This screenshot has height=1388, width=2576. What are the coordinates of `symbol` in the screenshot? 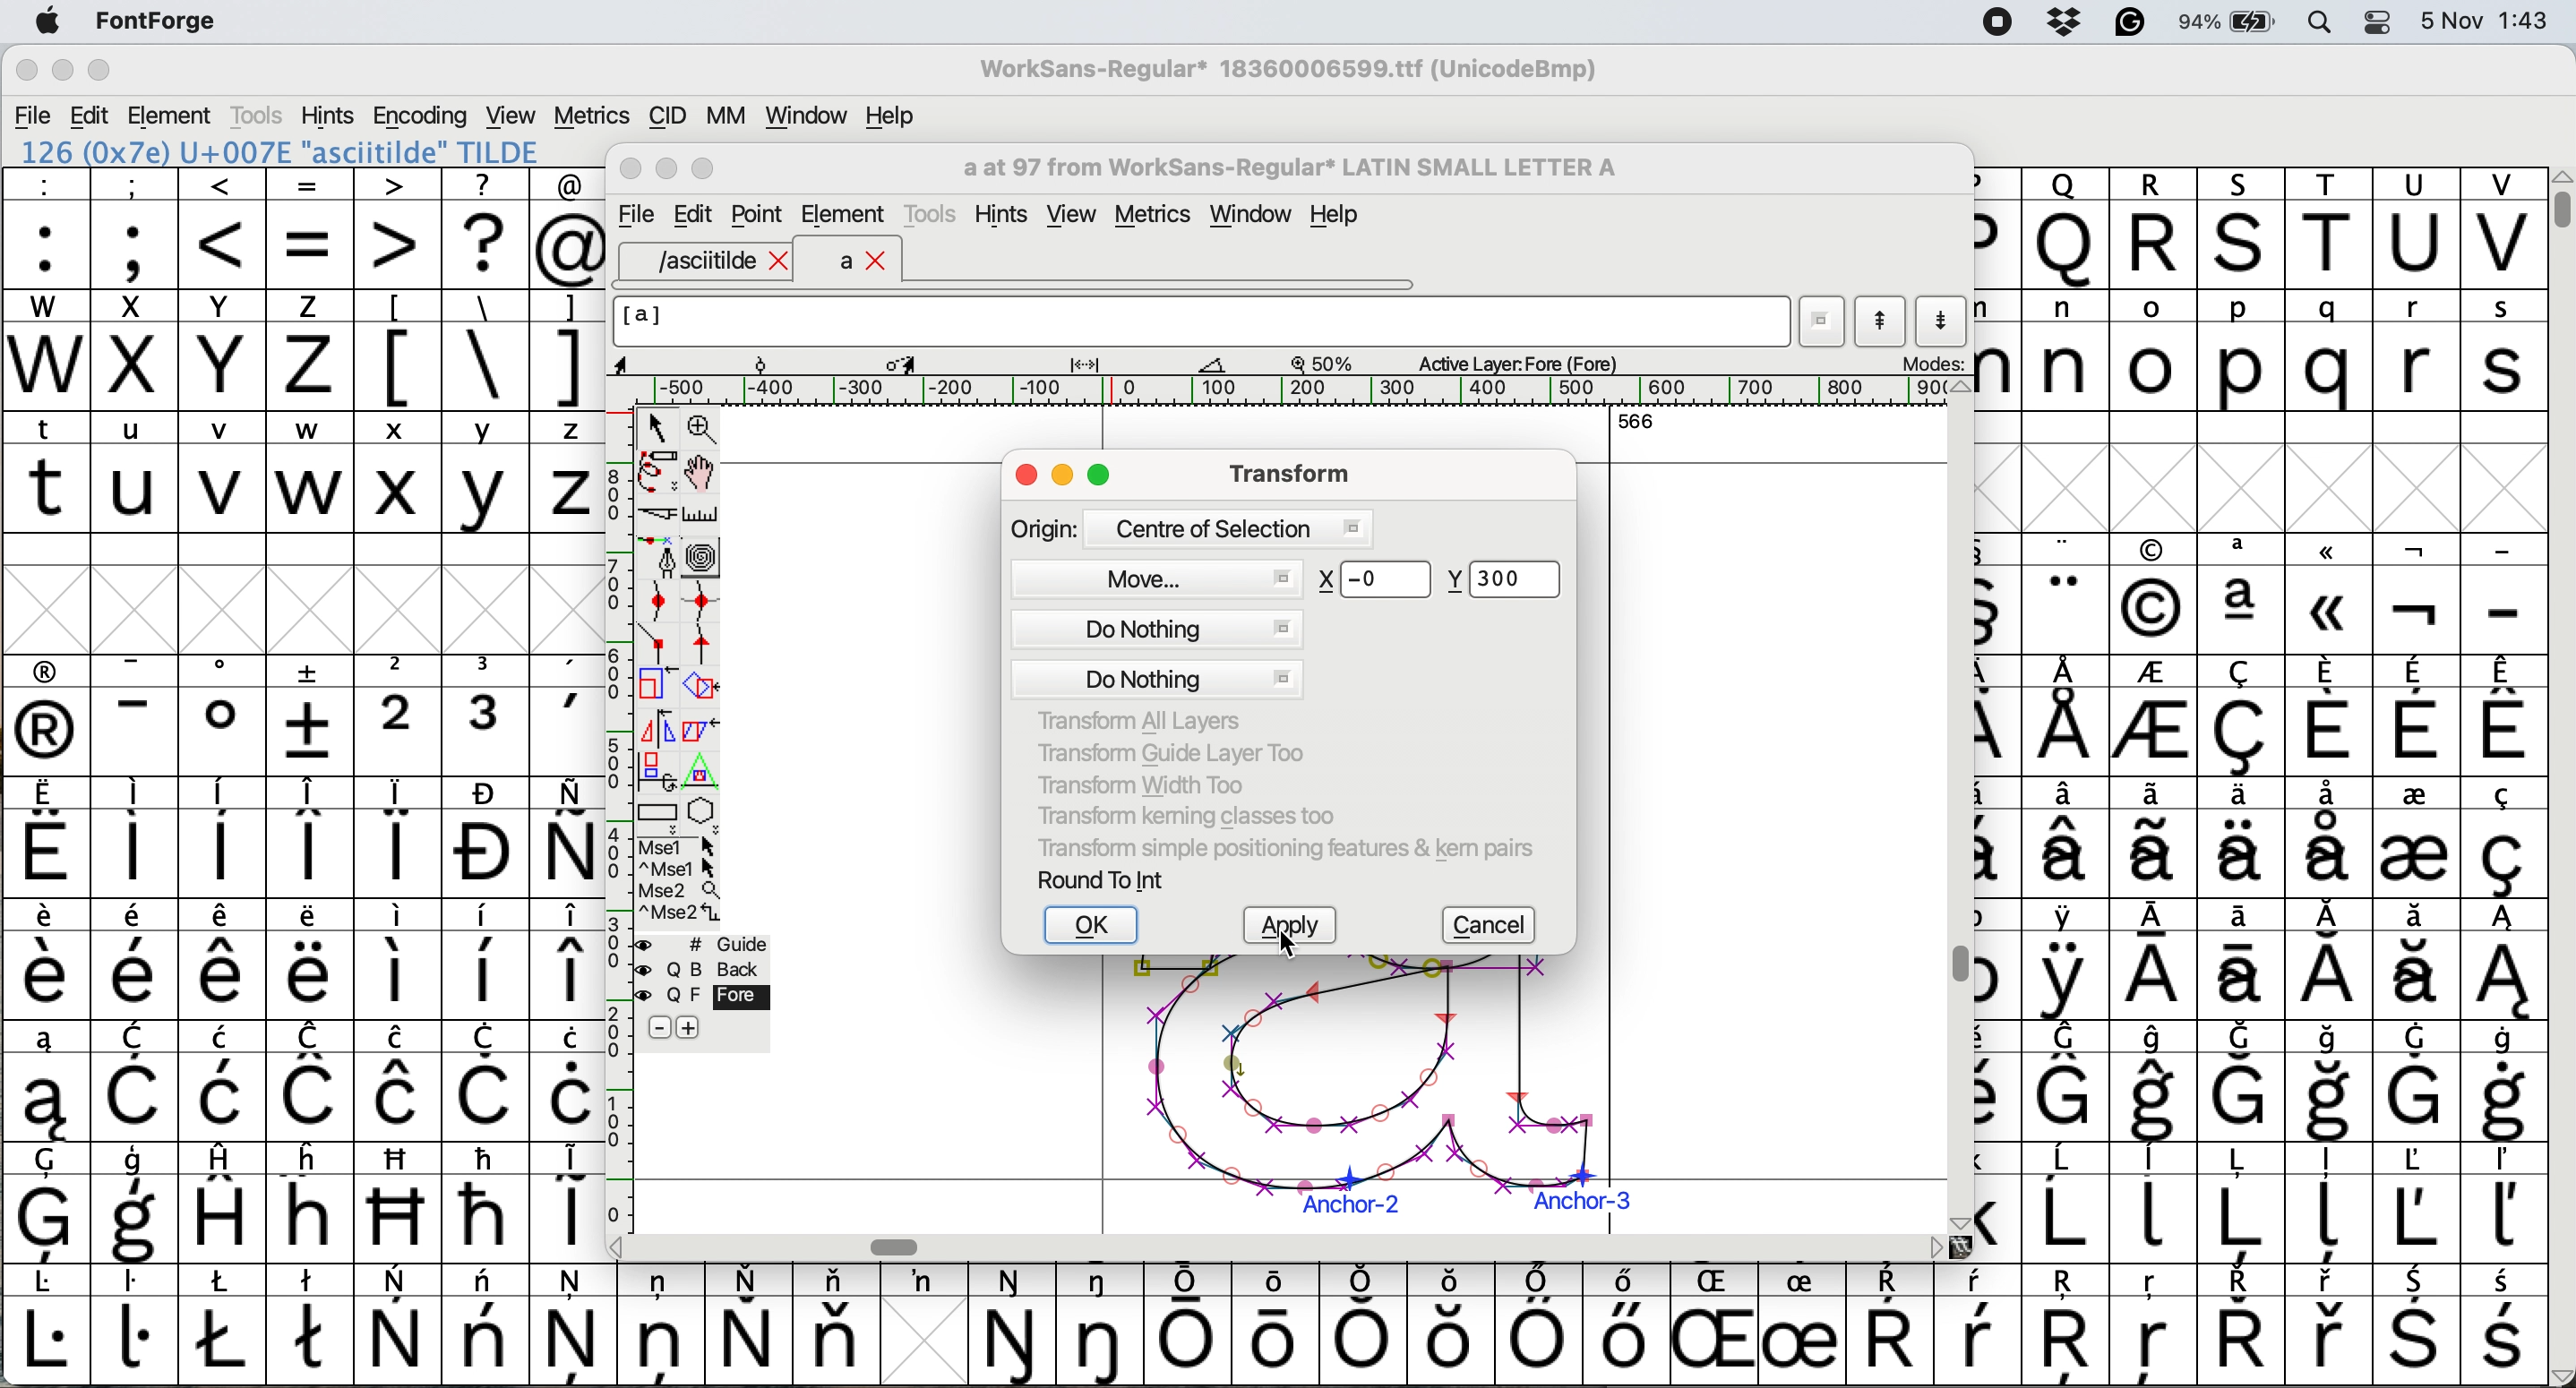 It's located at (2157, 838).